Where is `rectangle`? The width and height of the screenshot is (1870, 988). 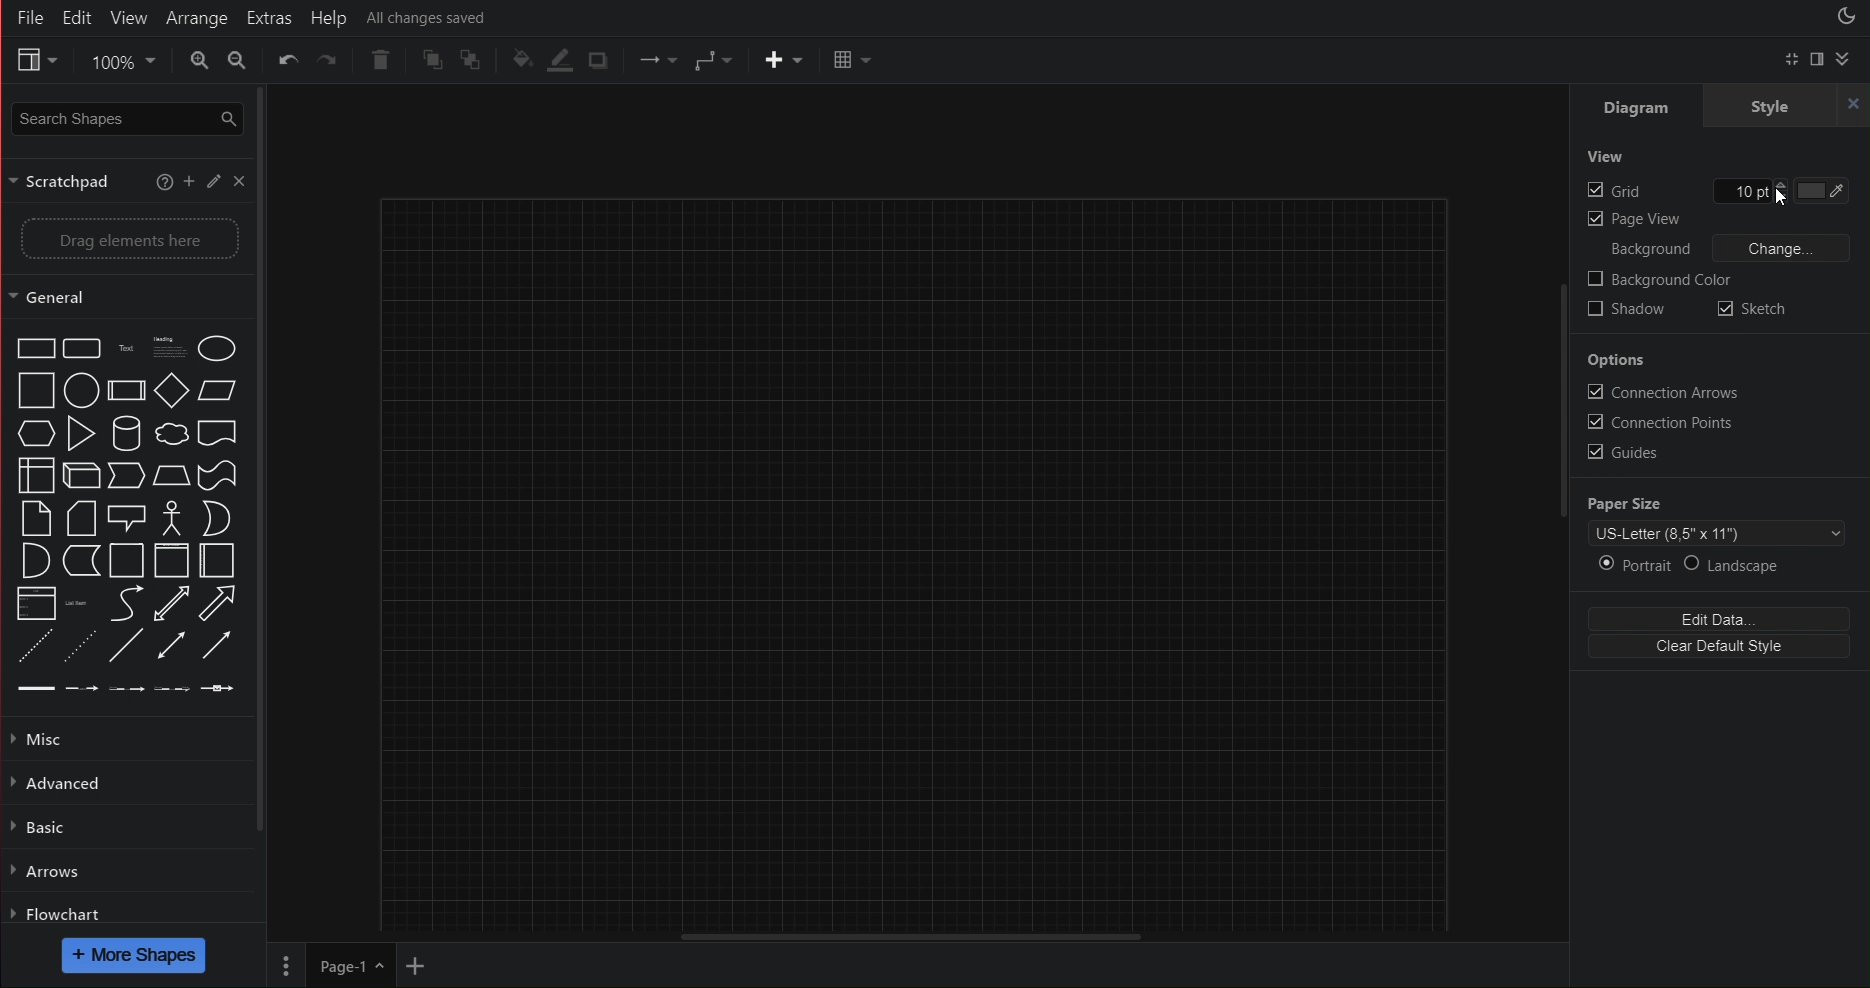 rectangle is located at coordinates (81, 343).